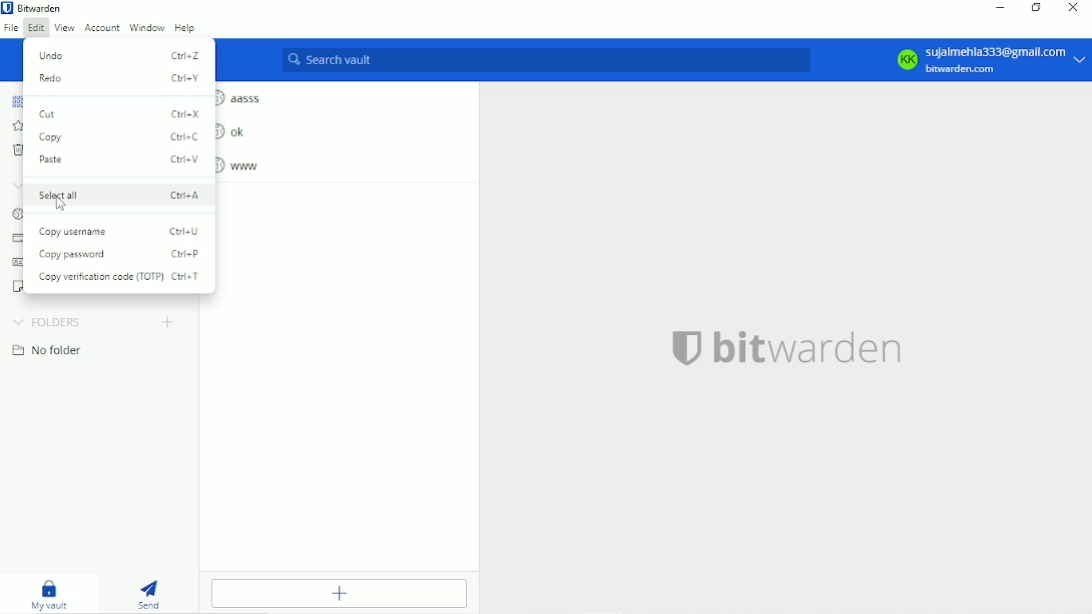 The width and height of the screenshot is (1092, 614). What do you see at coordinates (119, 231) in the screenshot?
I see `Copy username` at bounding box center [119, 231].